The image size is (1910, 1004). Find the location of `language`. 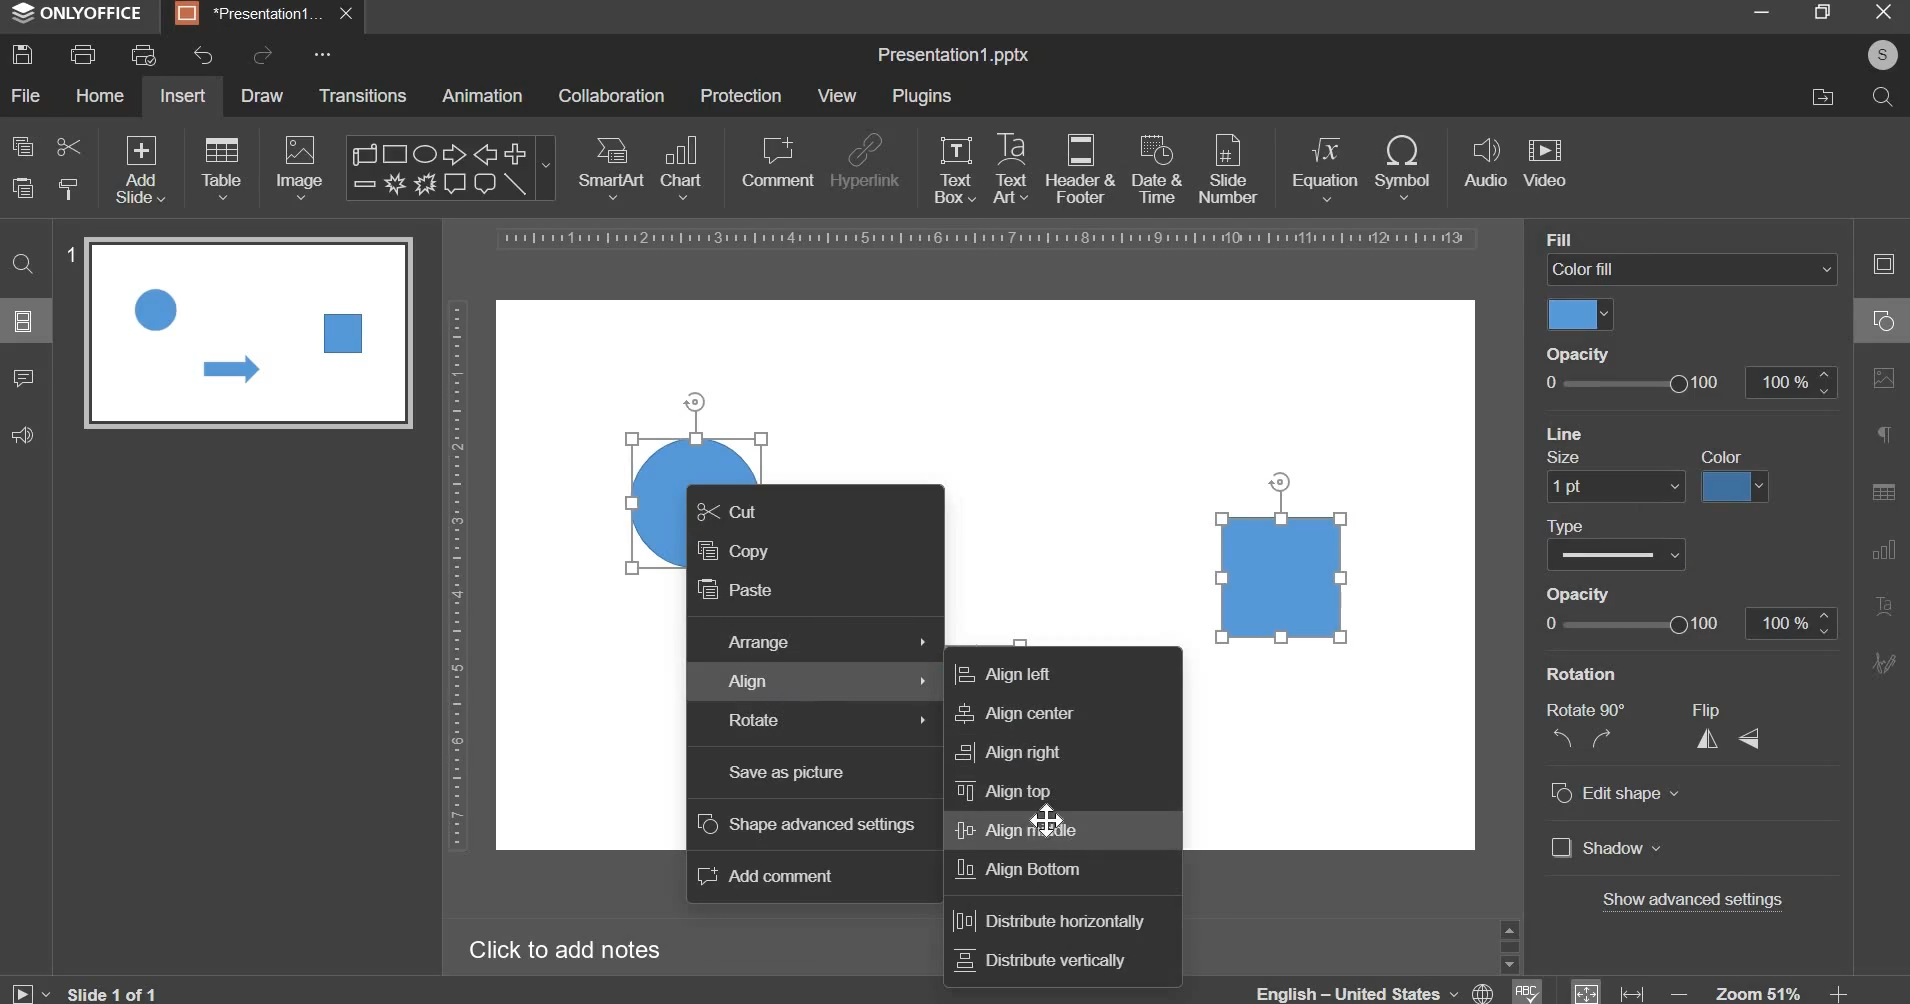

language is located at coordinates (1378, 988).